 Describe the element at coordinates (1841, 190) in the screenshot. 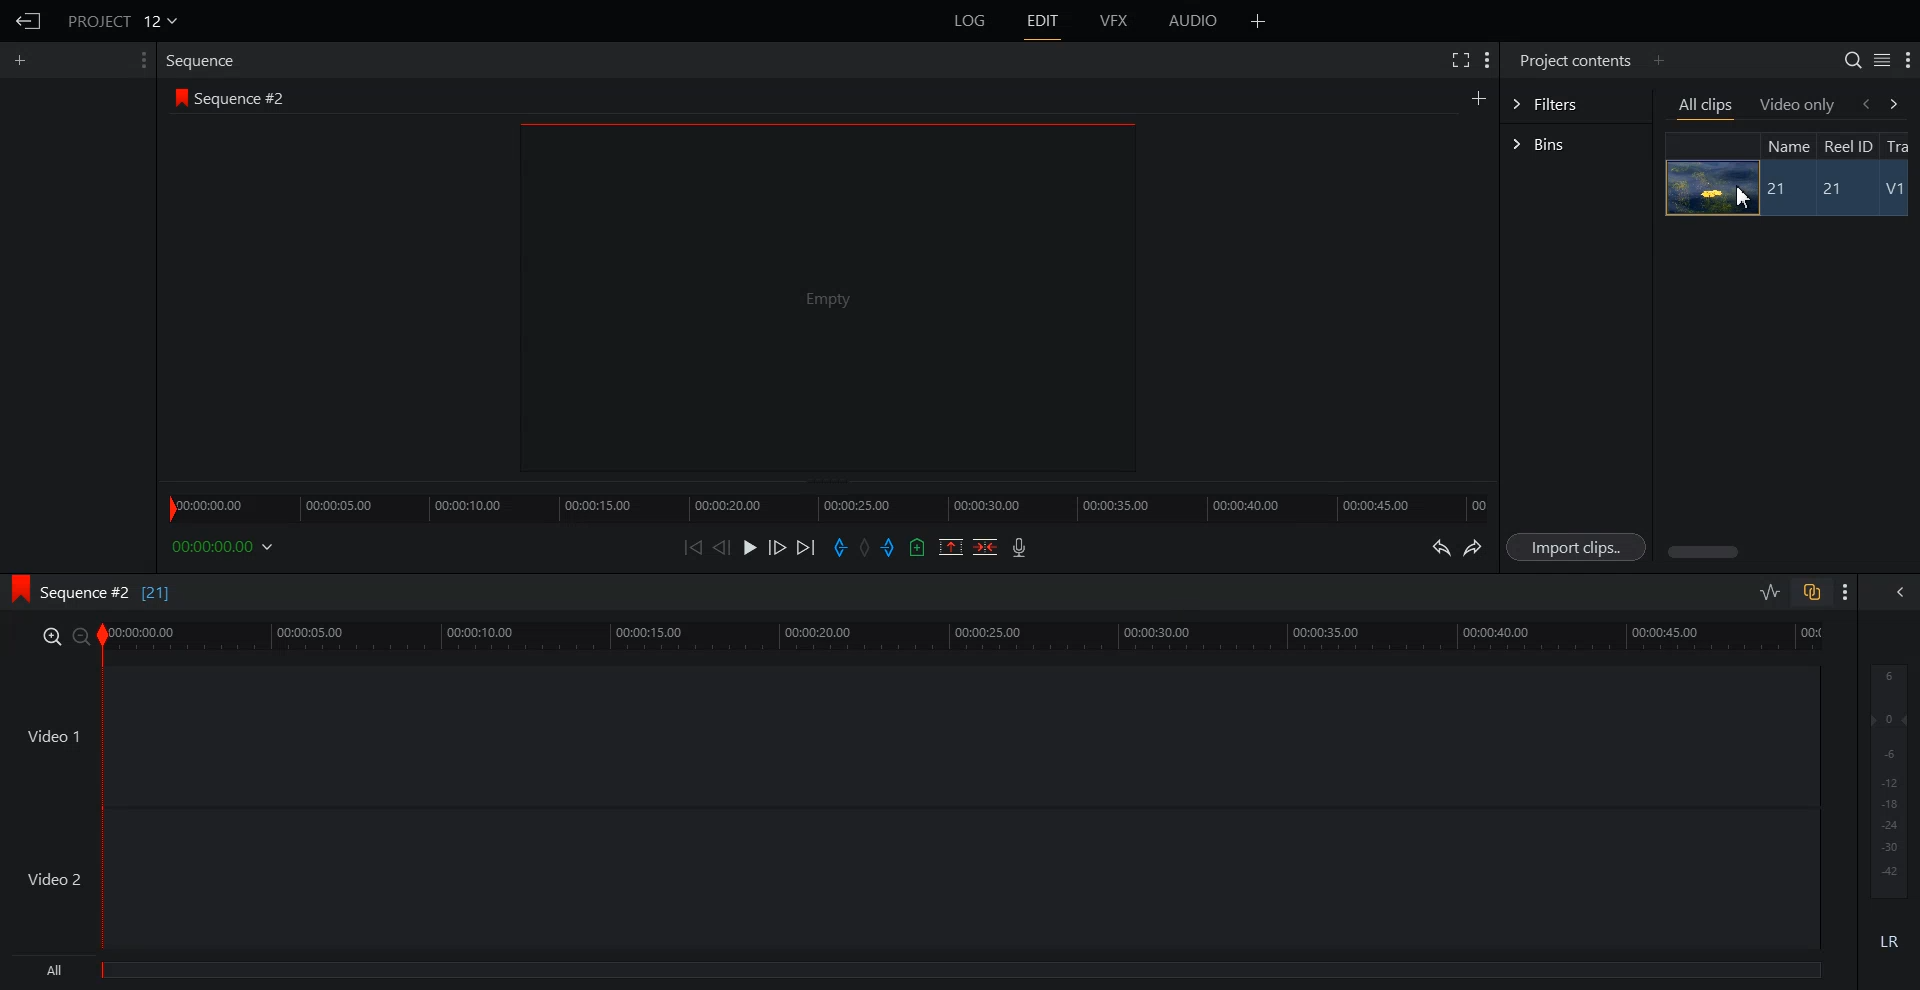

I see `21` at that location.